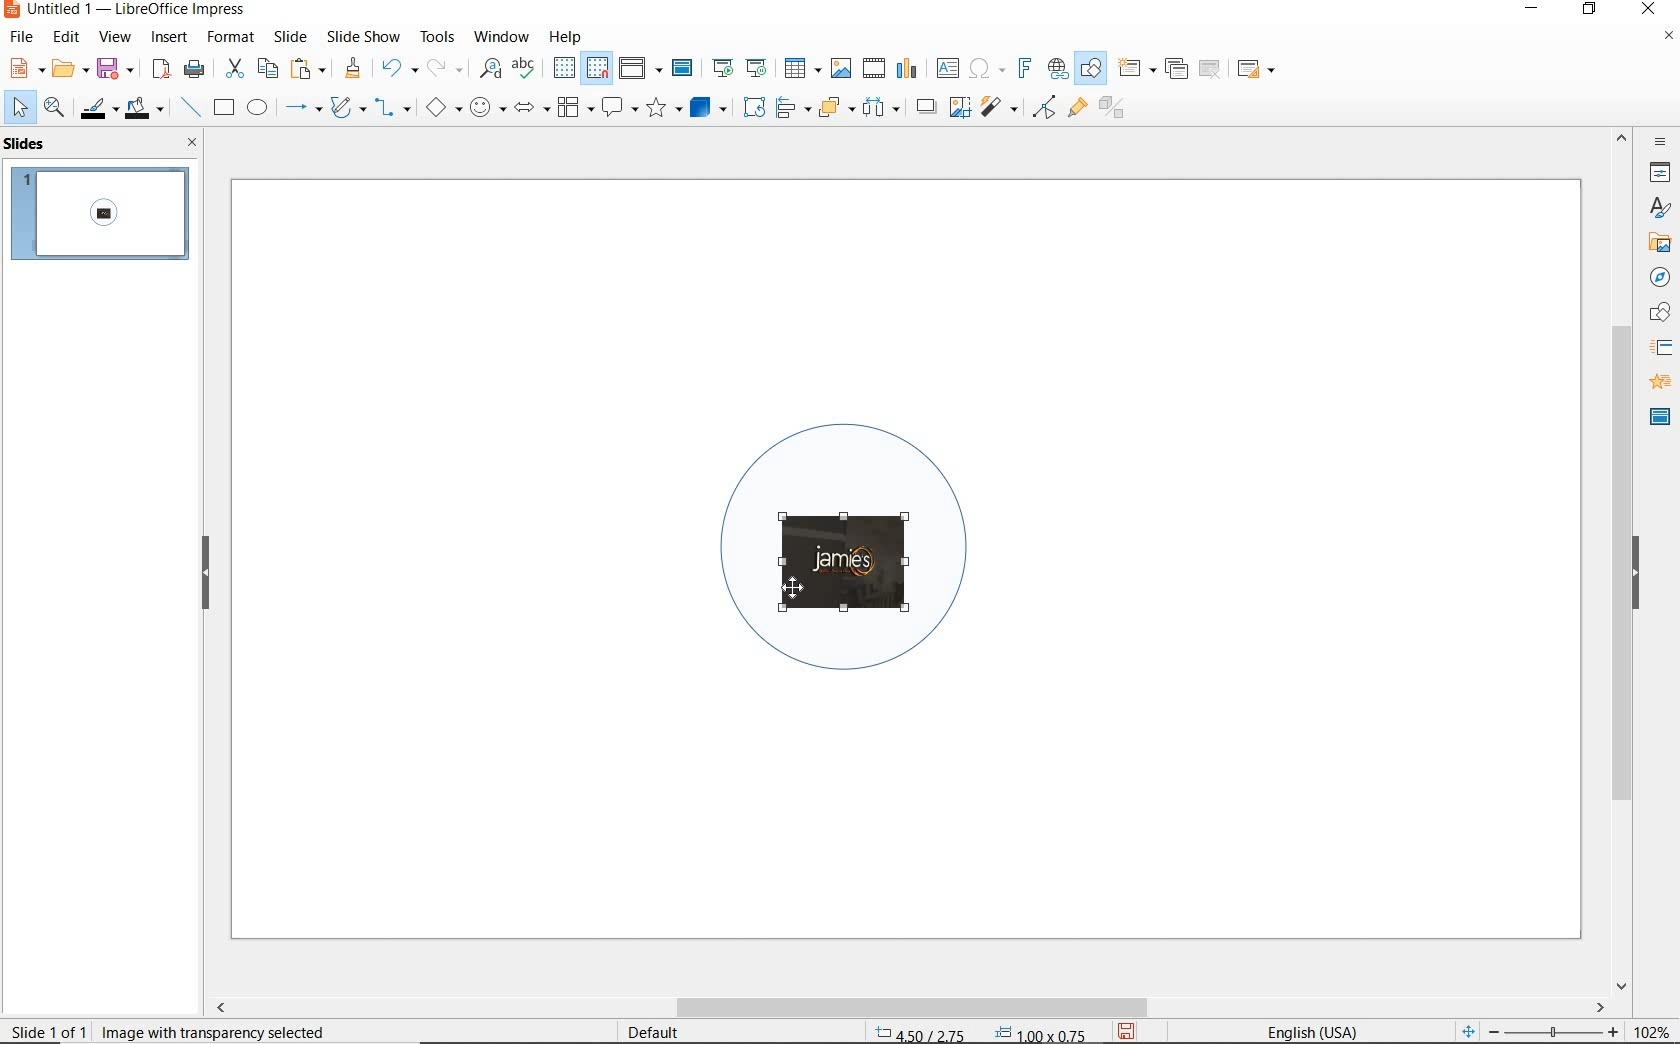 This screenshot has height=1044, width=1680. I want to click on callout shapes, so click(616, 109).